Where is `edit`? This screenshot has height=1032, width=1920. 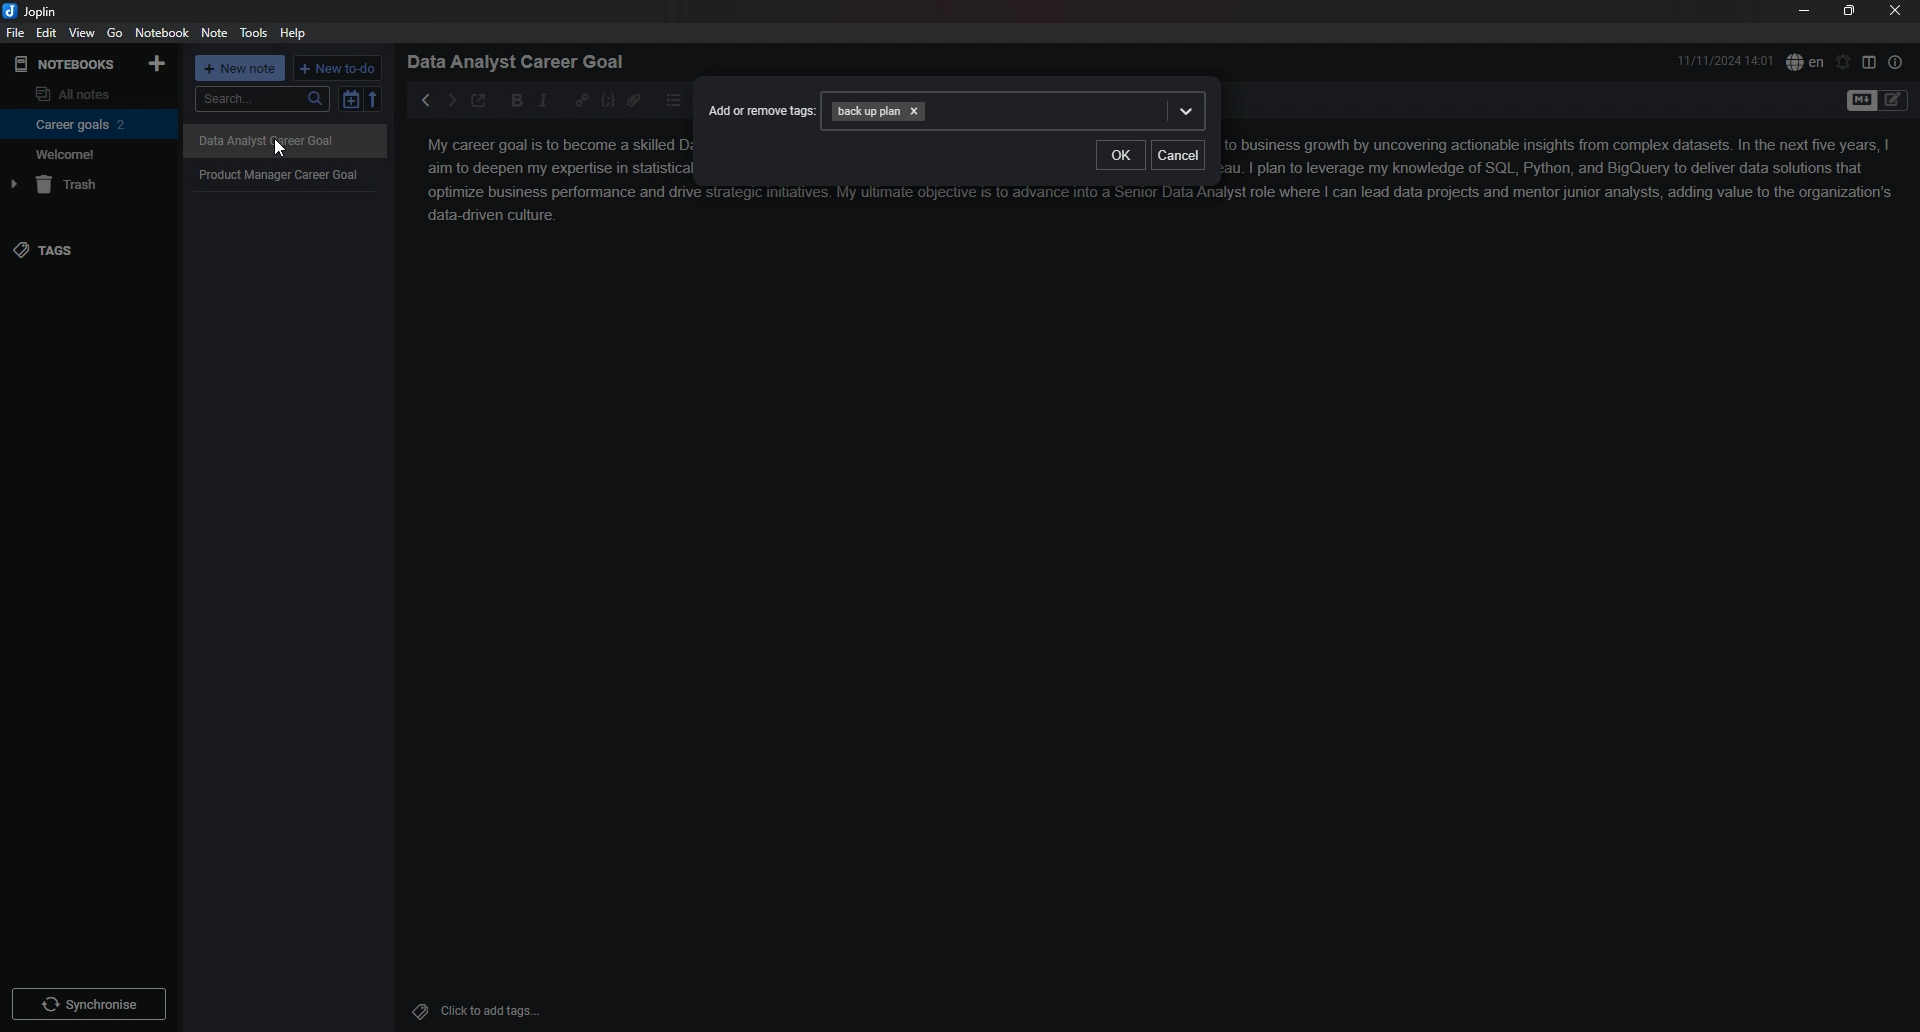 edit is located at coordinates (48, 32).